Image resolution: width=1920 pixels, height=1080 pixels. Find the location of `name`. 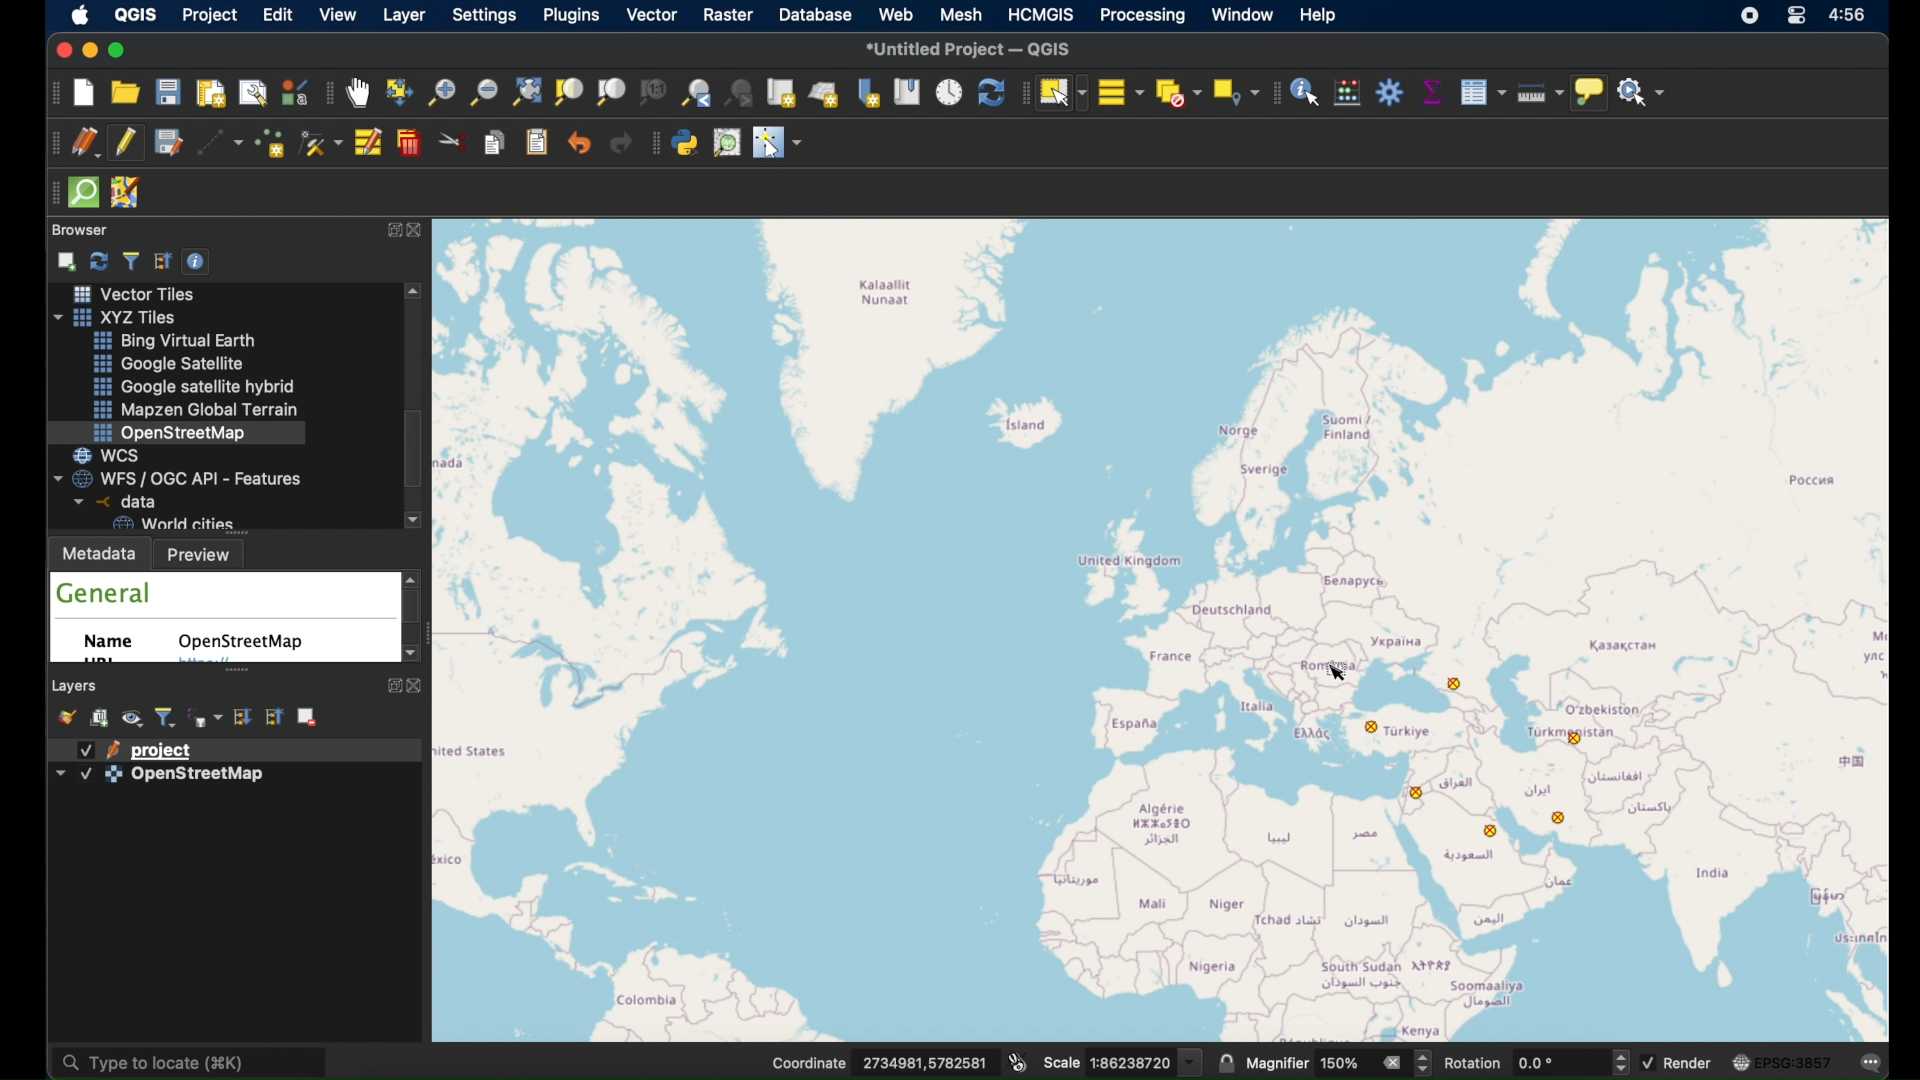

name is located at coordinates (115, 645).